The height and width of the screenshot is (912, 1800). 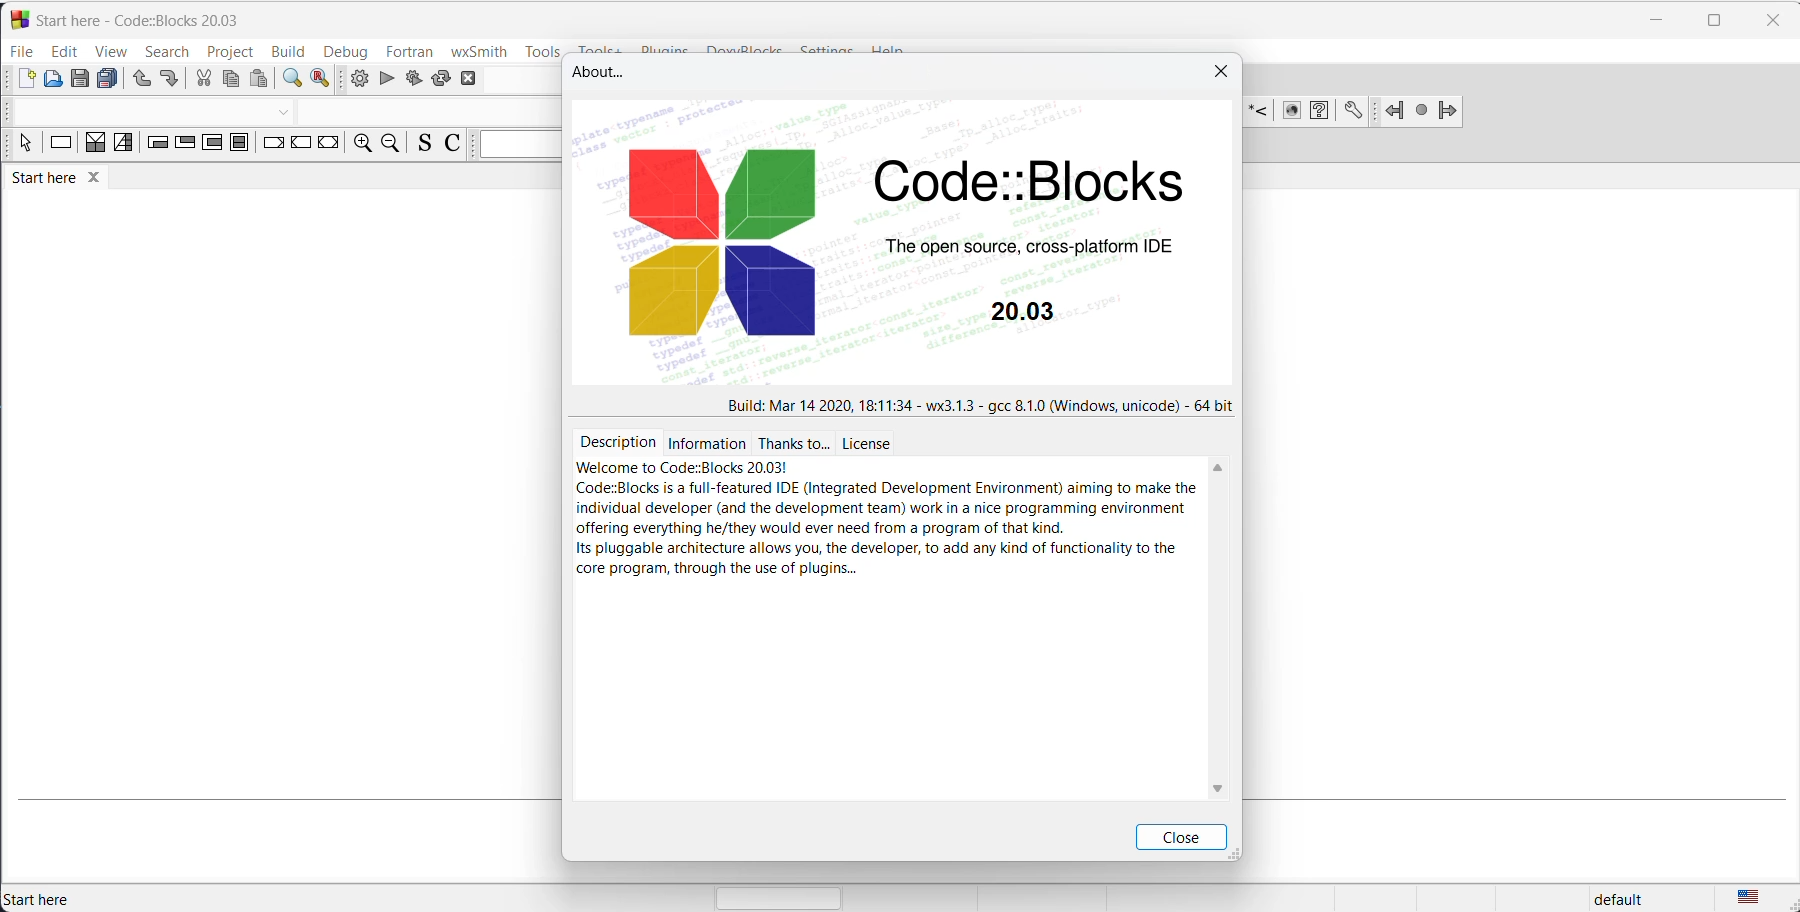 I want to click on close, so click(x=1183, y=837).